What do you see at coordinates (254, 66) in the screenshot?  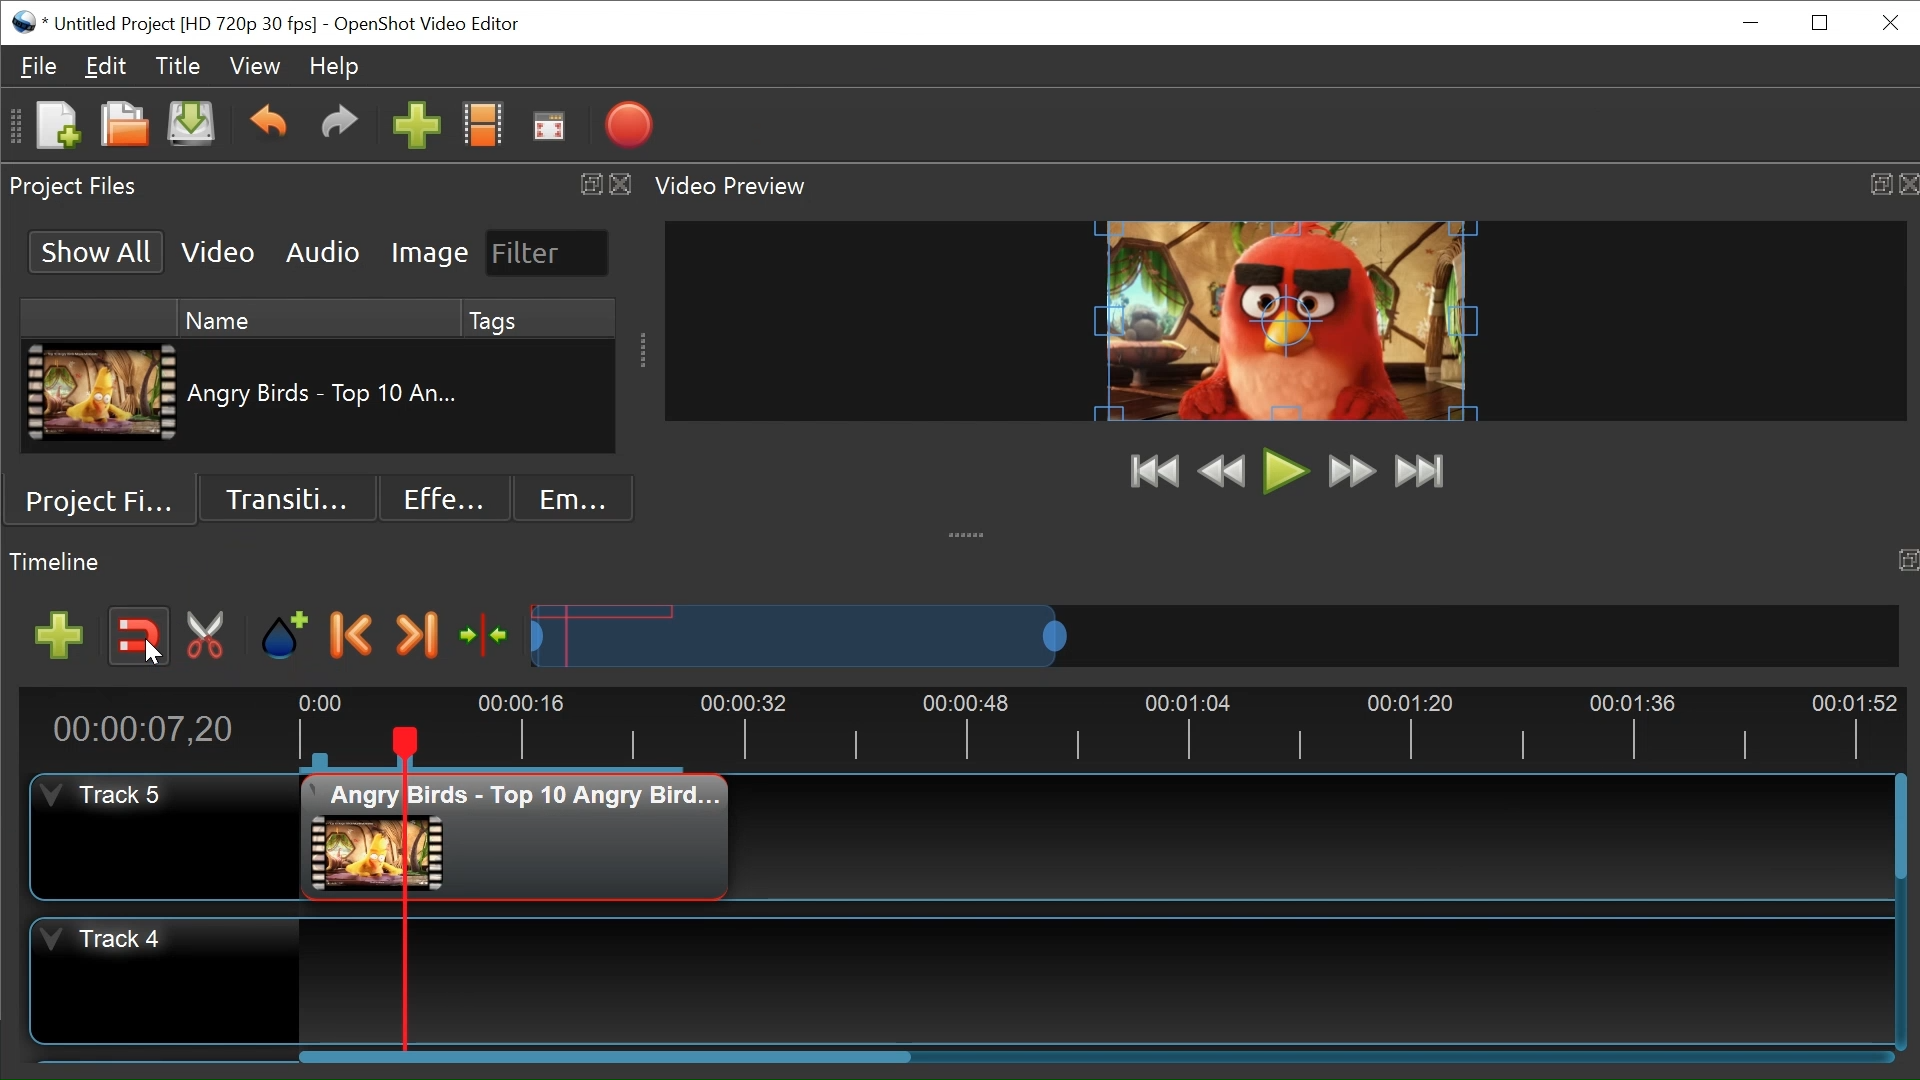 I see `View` at bounding box center [254, 66].